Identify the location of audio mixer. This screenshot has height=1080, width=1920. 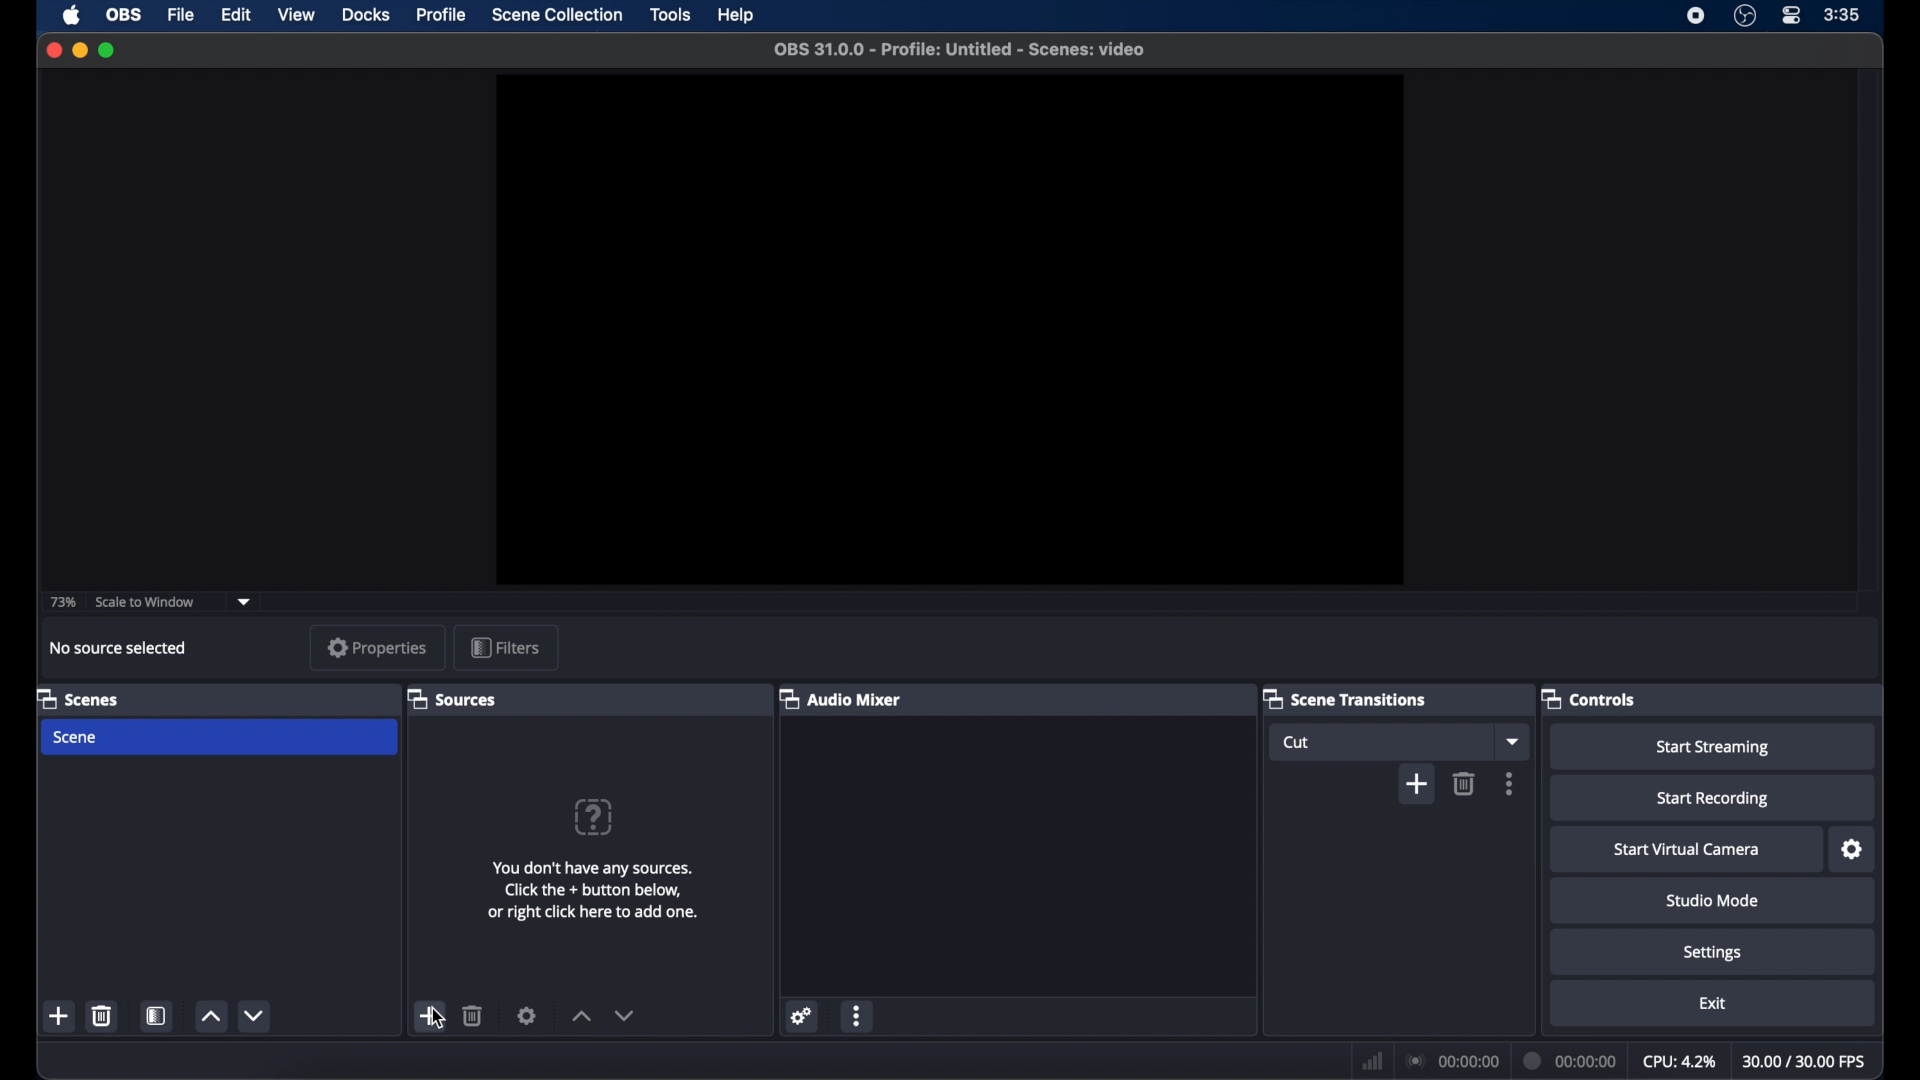
(839, 698).